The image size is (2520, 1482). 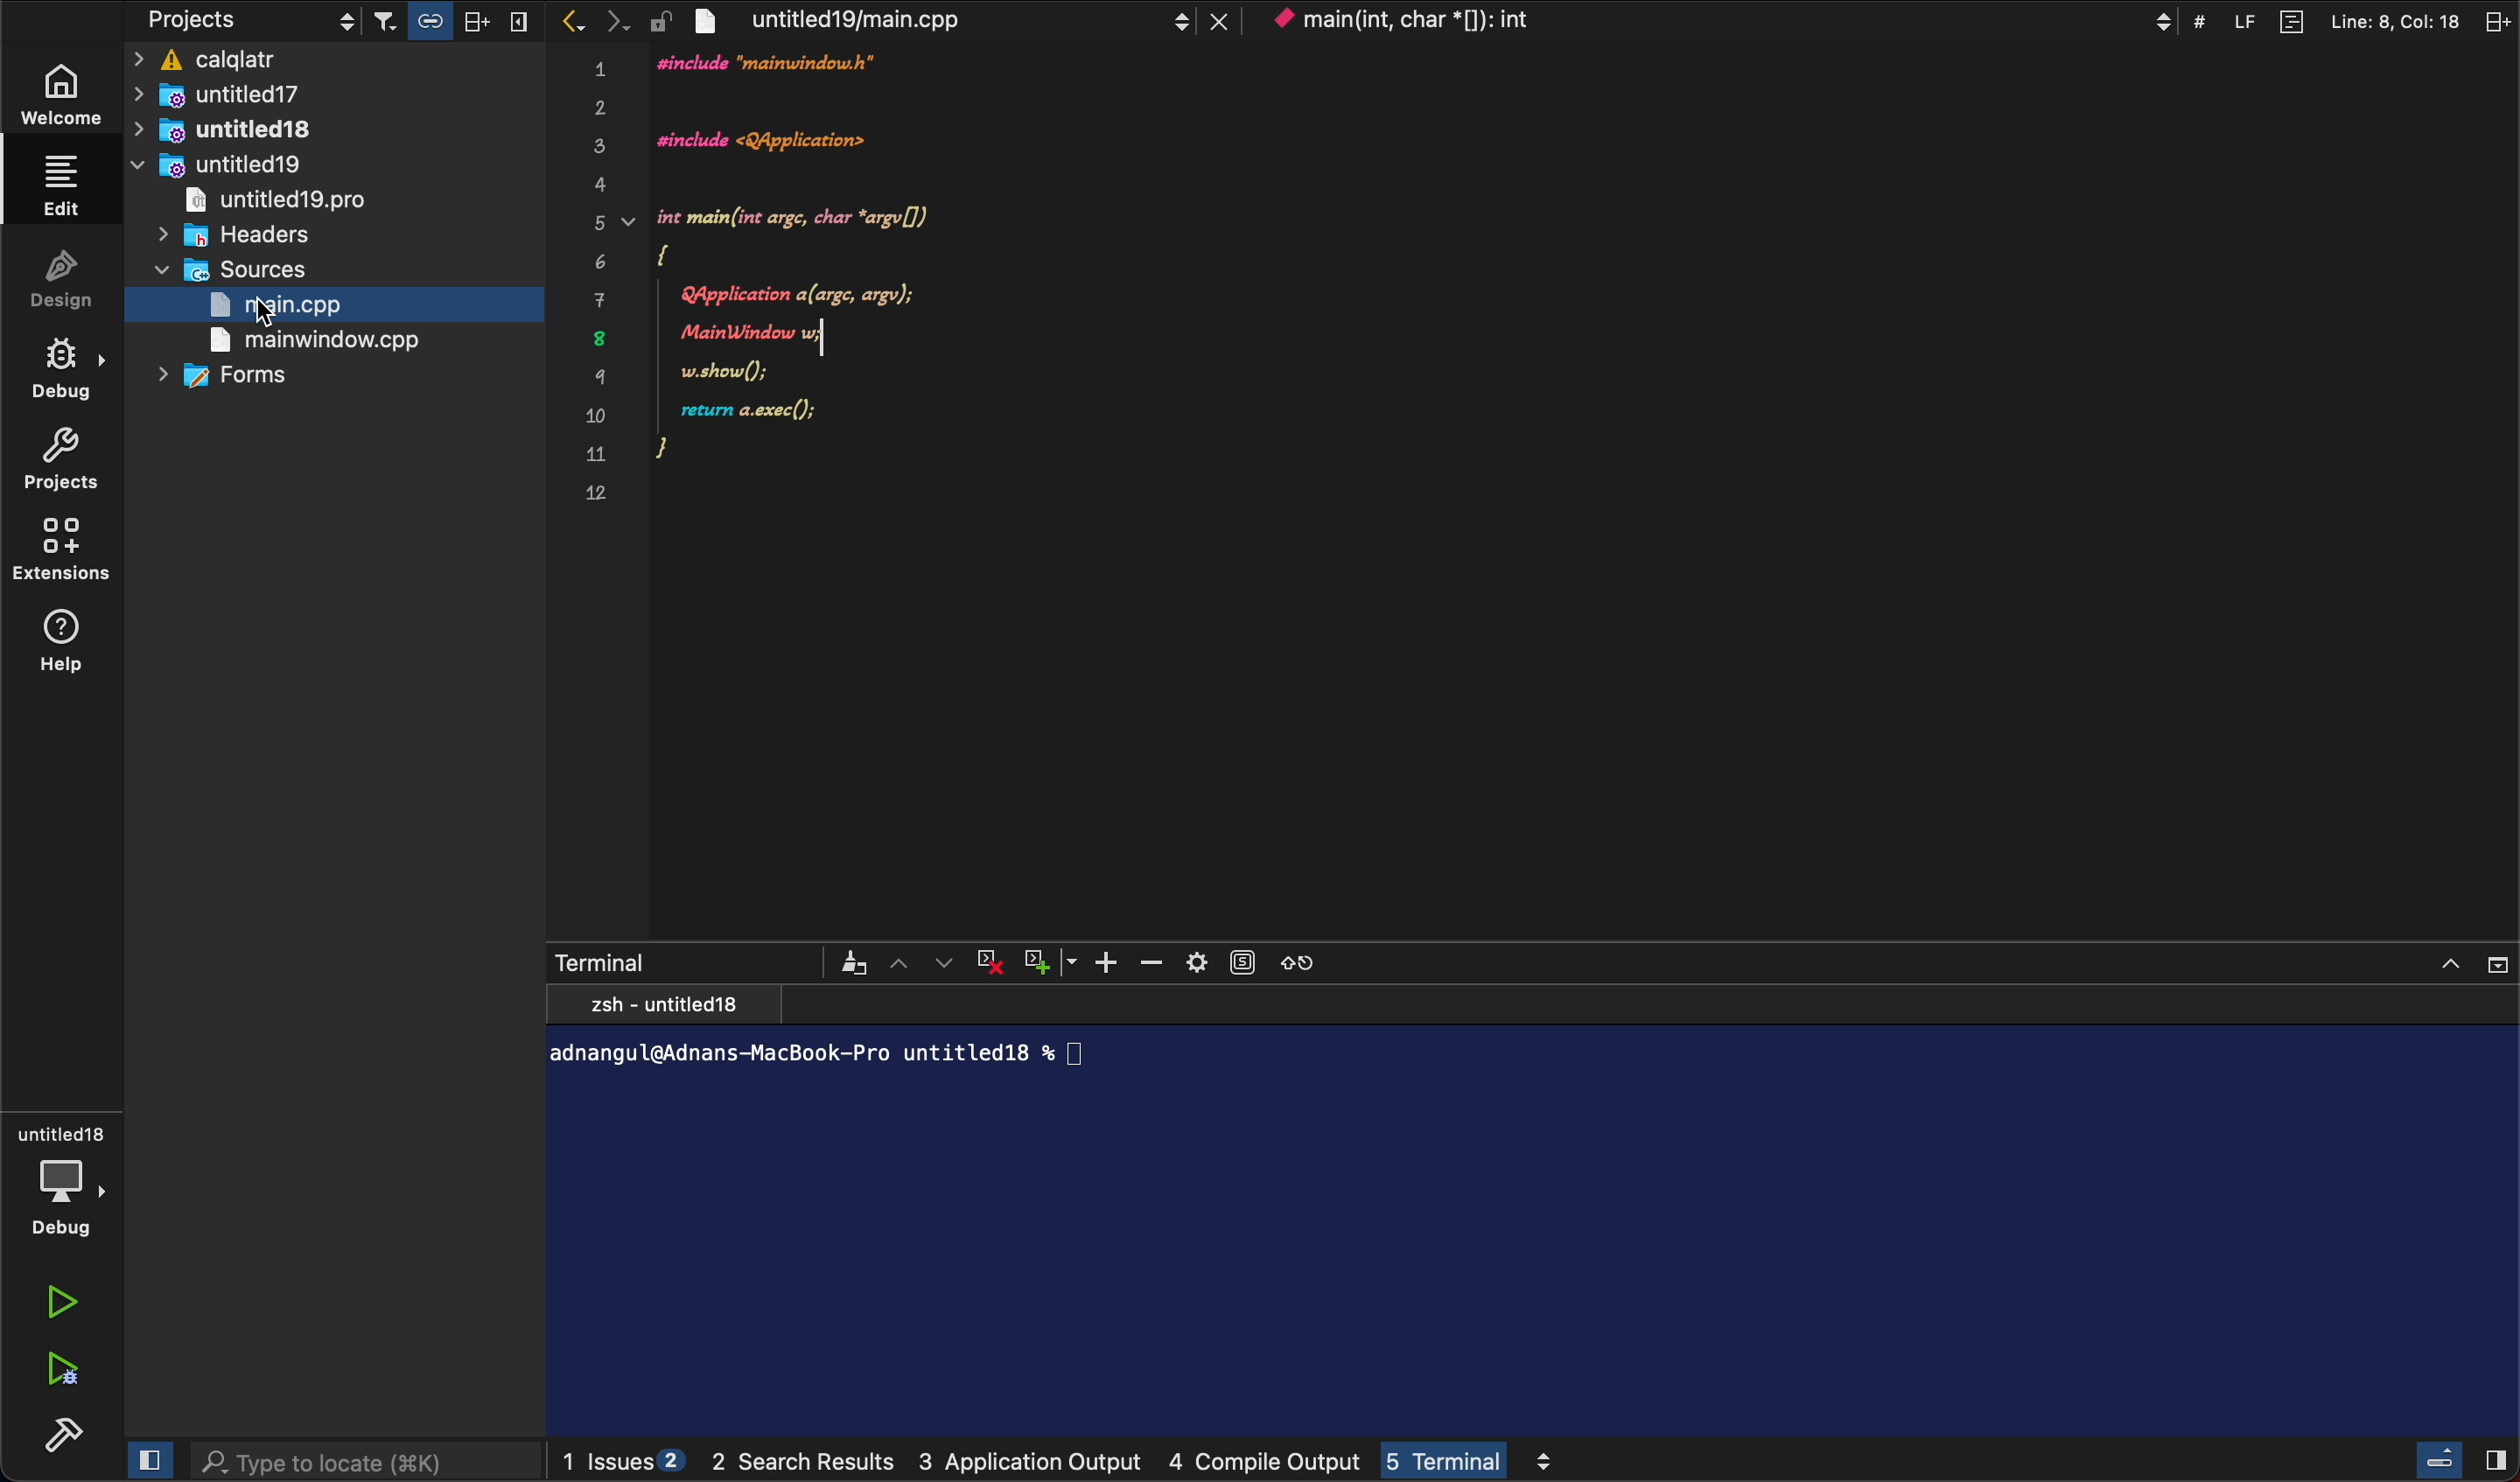 I want to click on extensions, so click(x=70, y=553).